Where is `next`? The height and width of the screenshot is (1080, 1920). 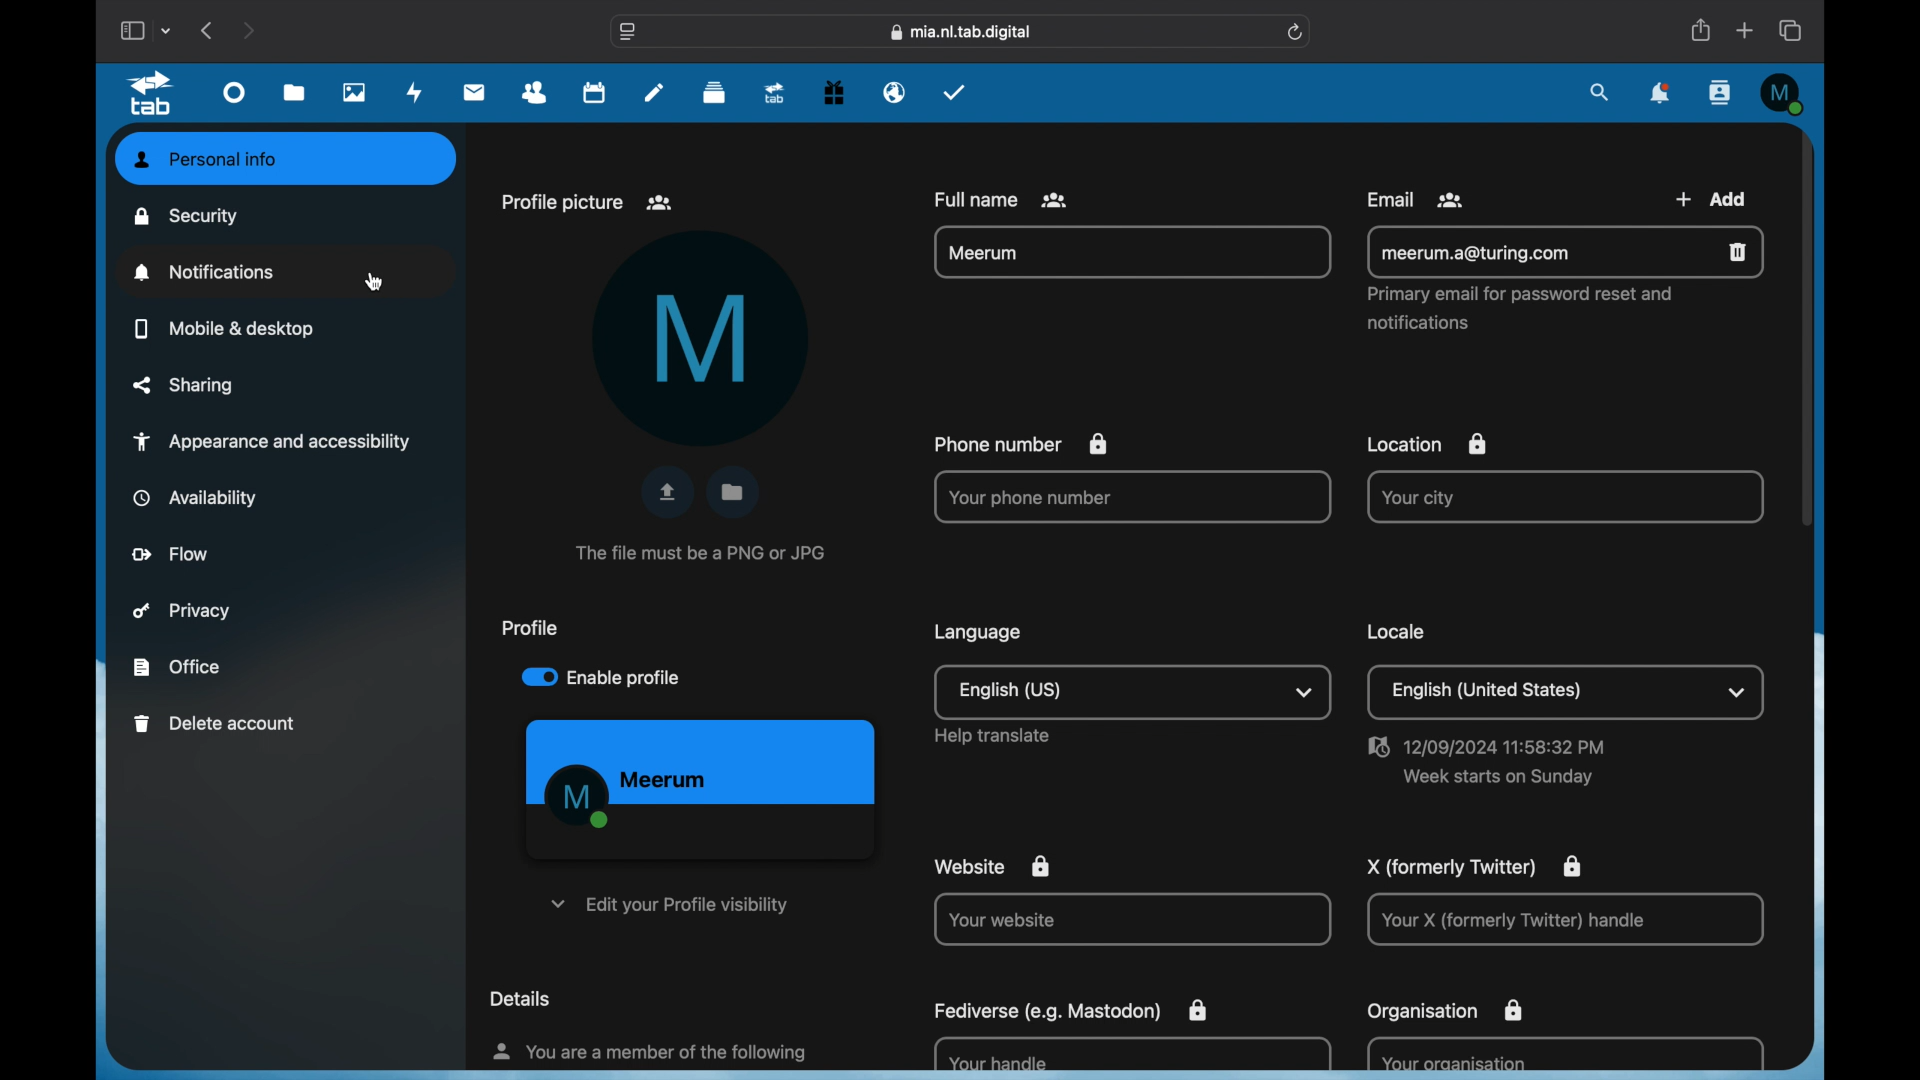 next is located at coordinates (250, 30).